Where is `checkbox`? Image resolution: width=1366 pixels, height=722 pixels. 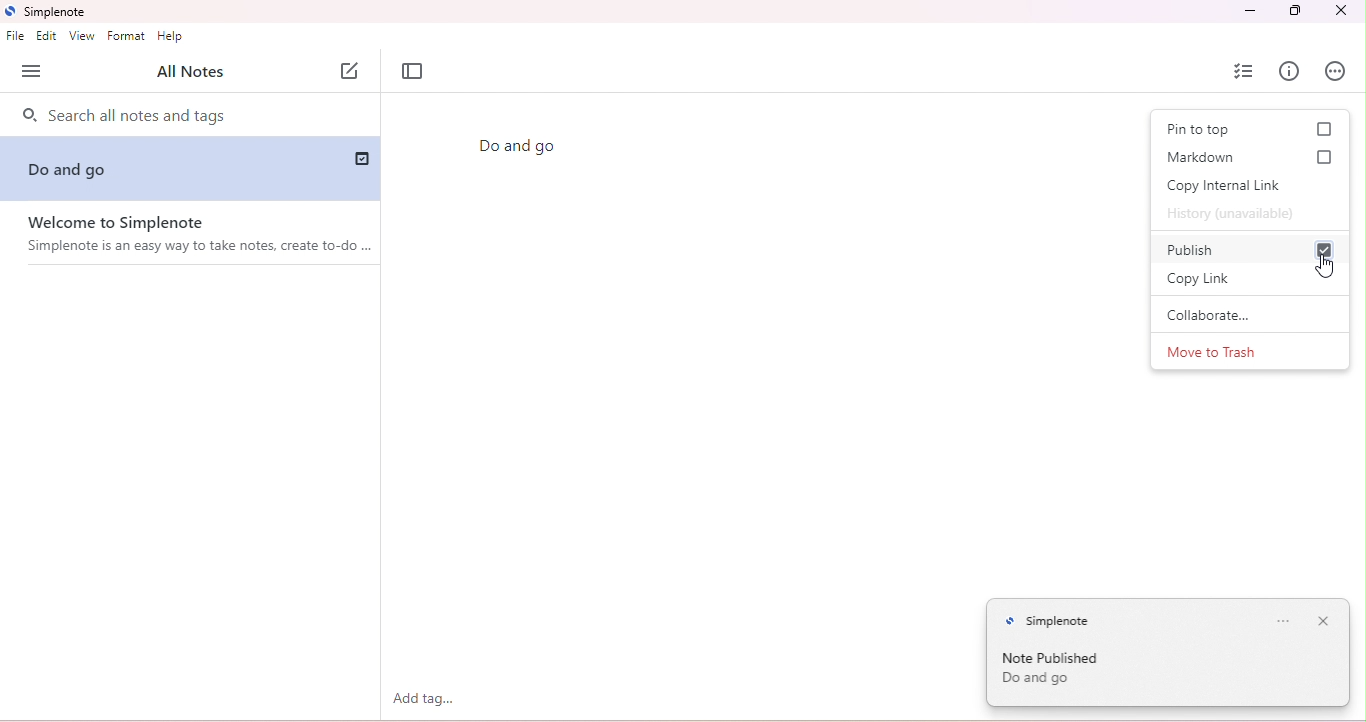
checkbox is located at coordinates (364, 158).